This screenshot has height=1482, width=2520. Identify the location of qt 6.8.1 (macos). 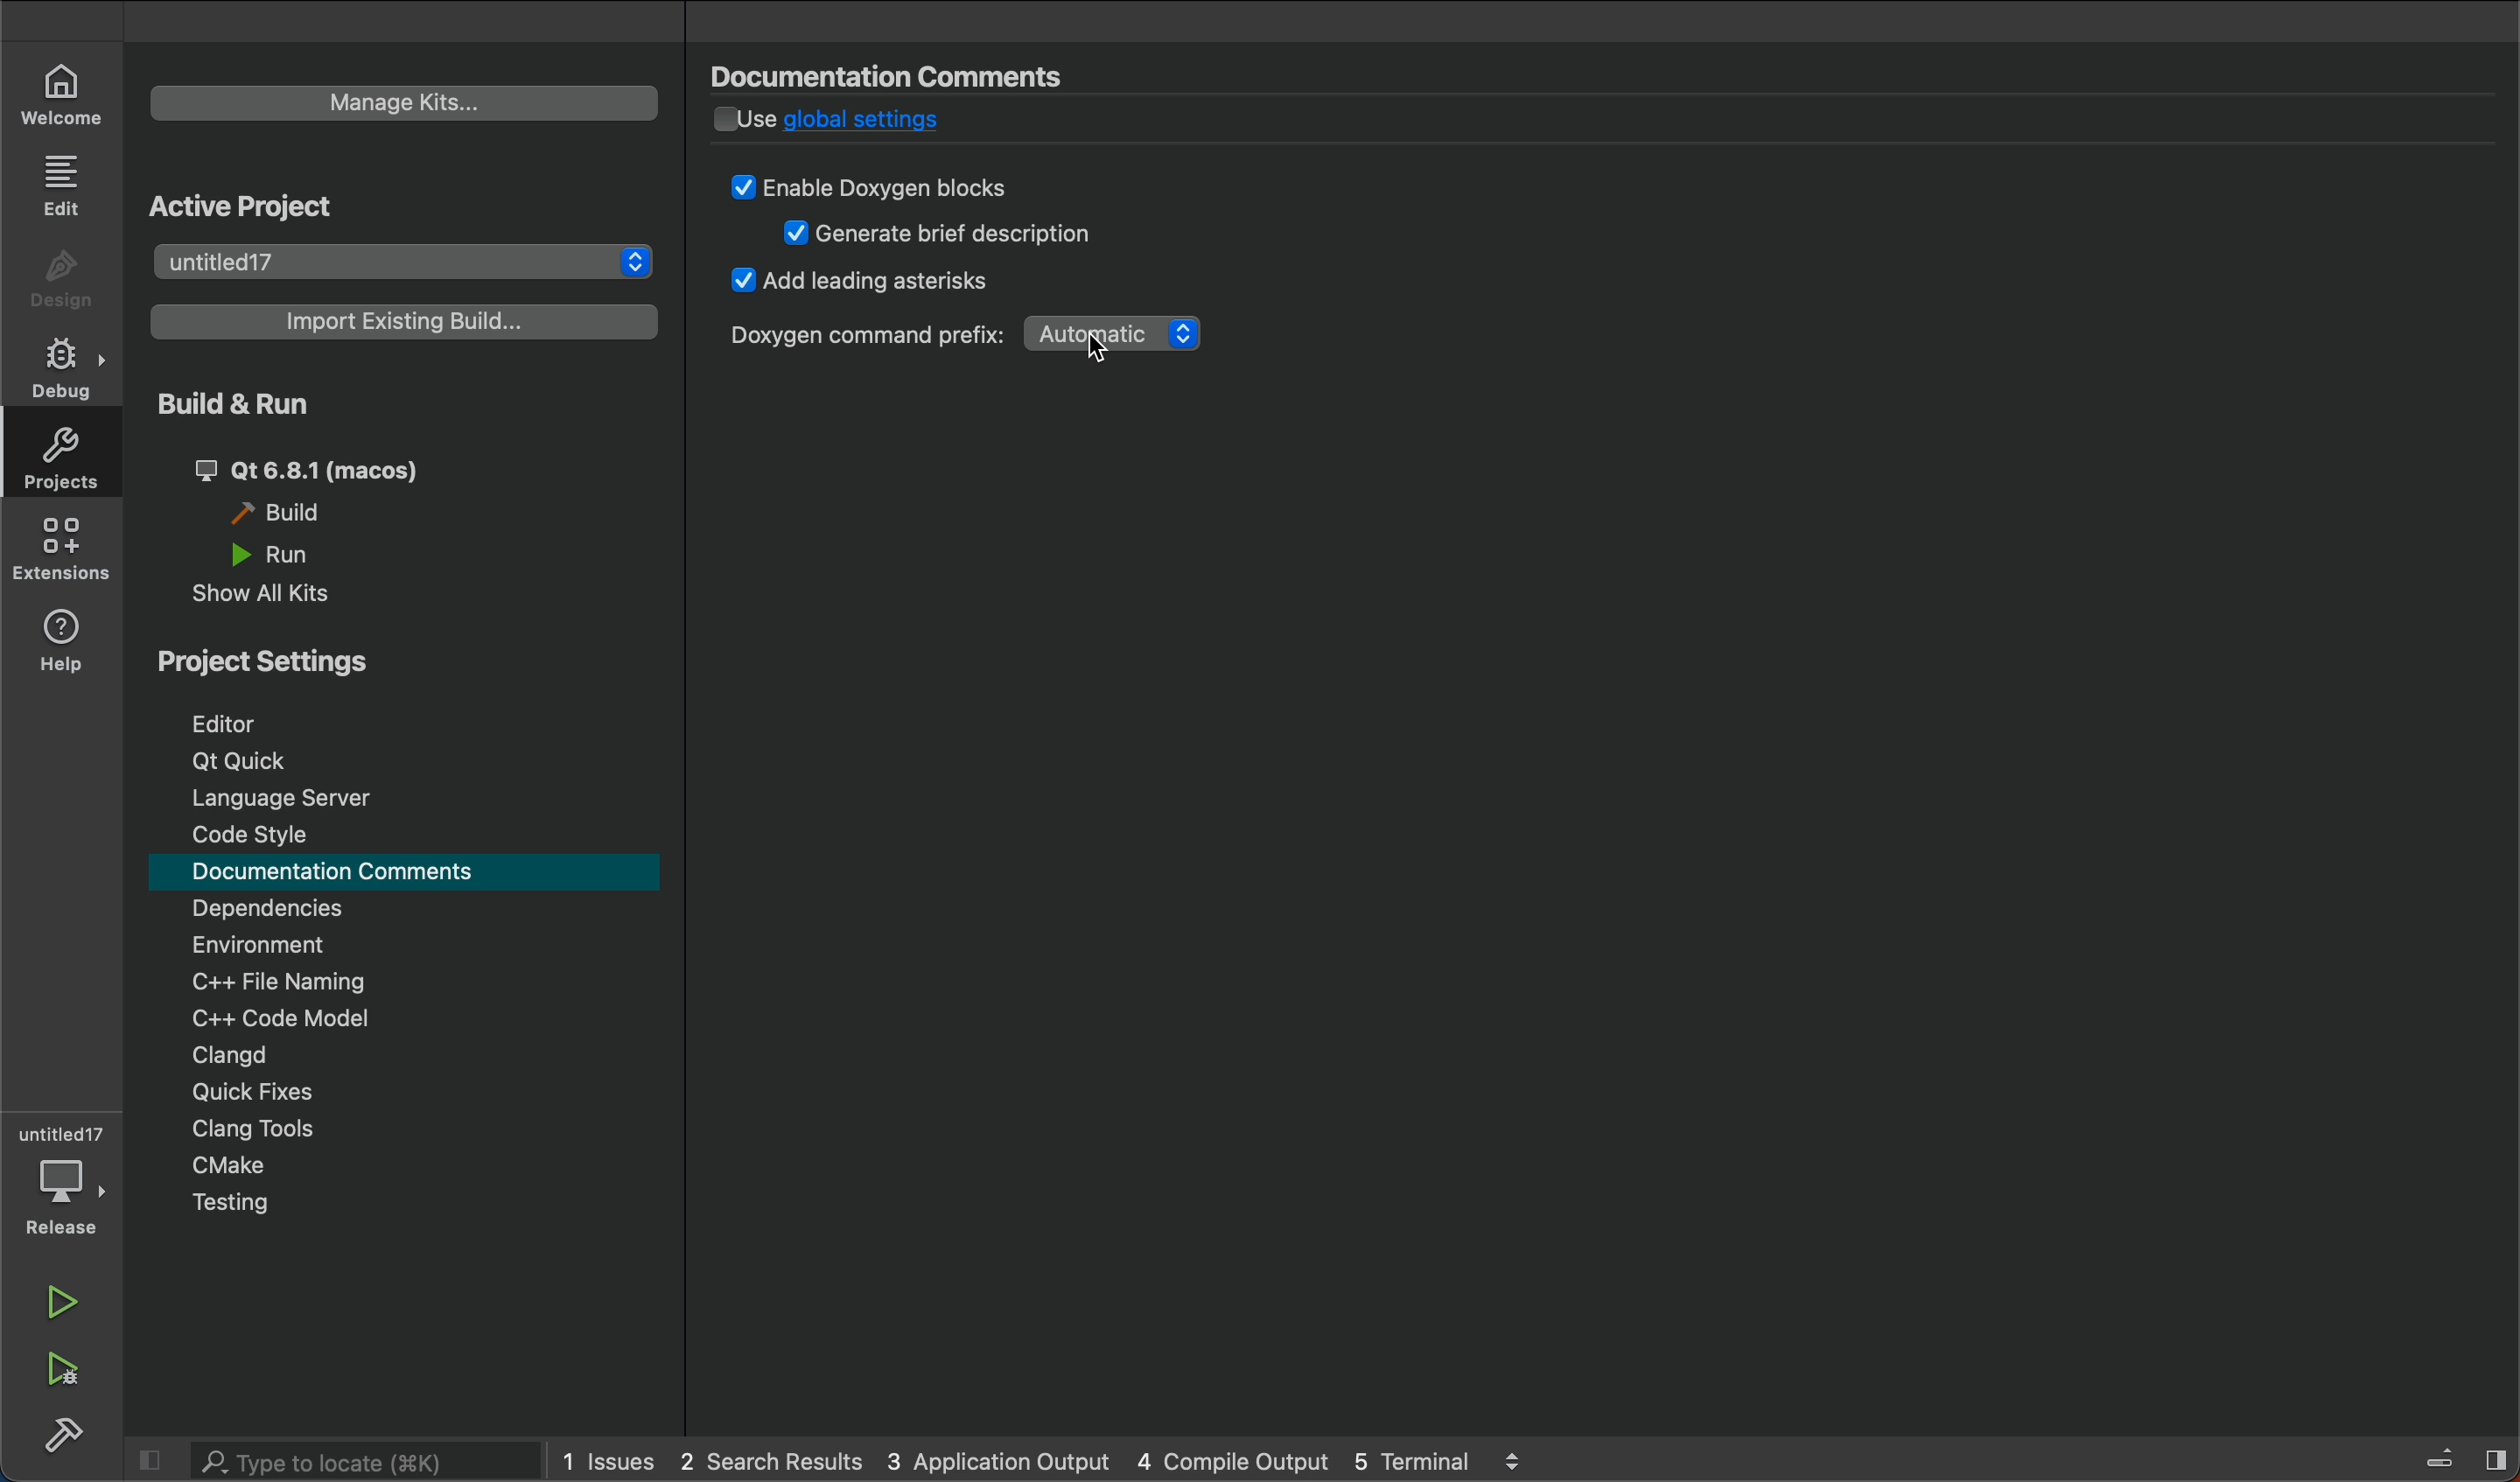
(324, 467).